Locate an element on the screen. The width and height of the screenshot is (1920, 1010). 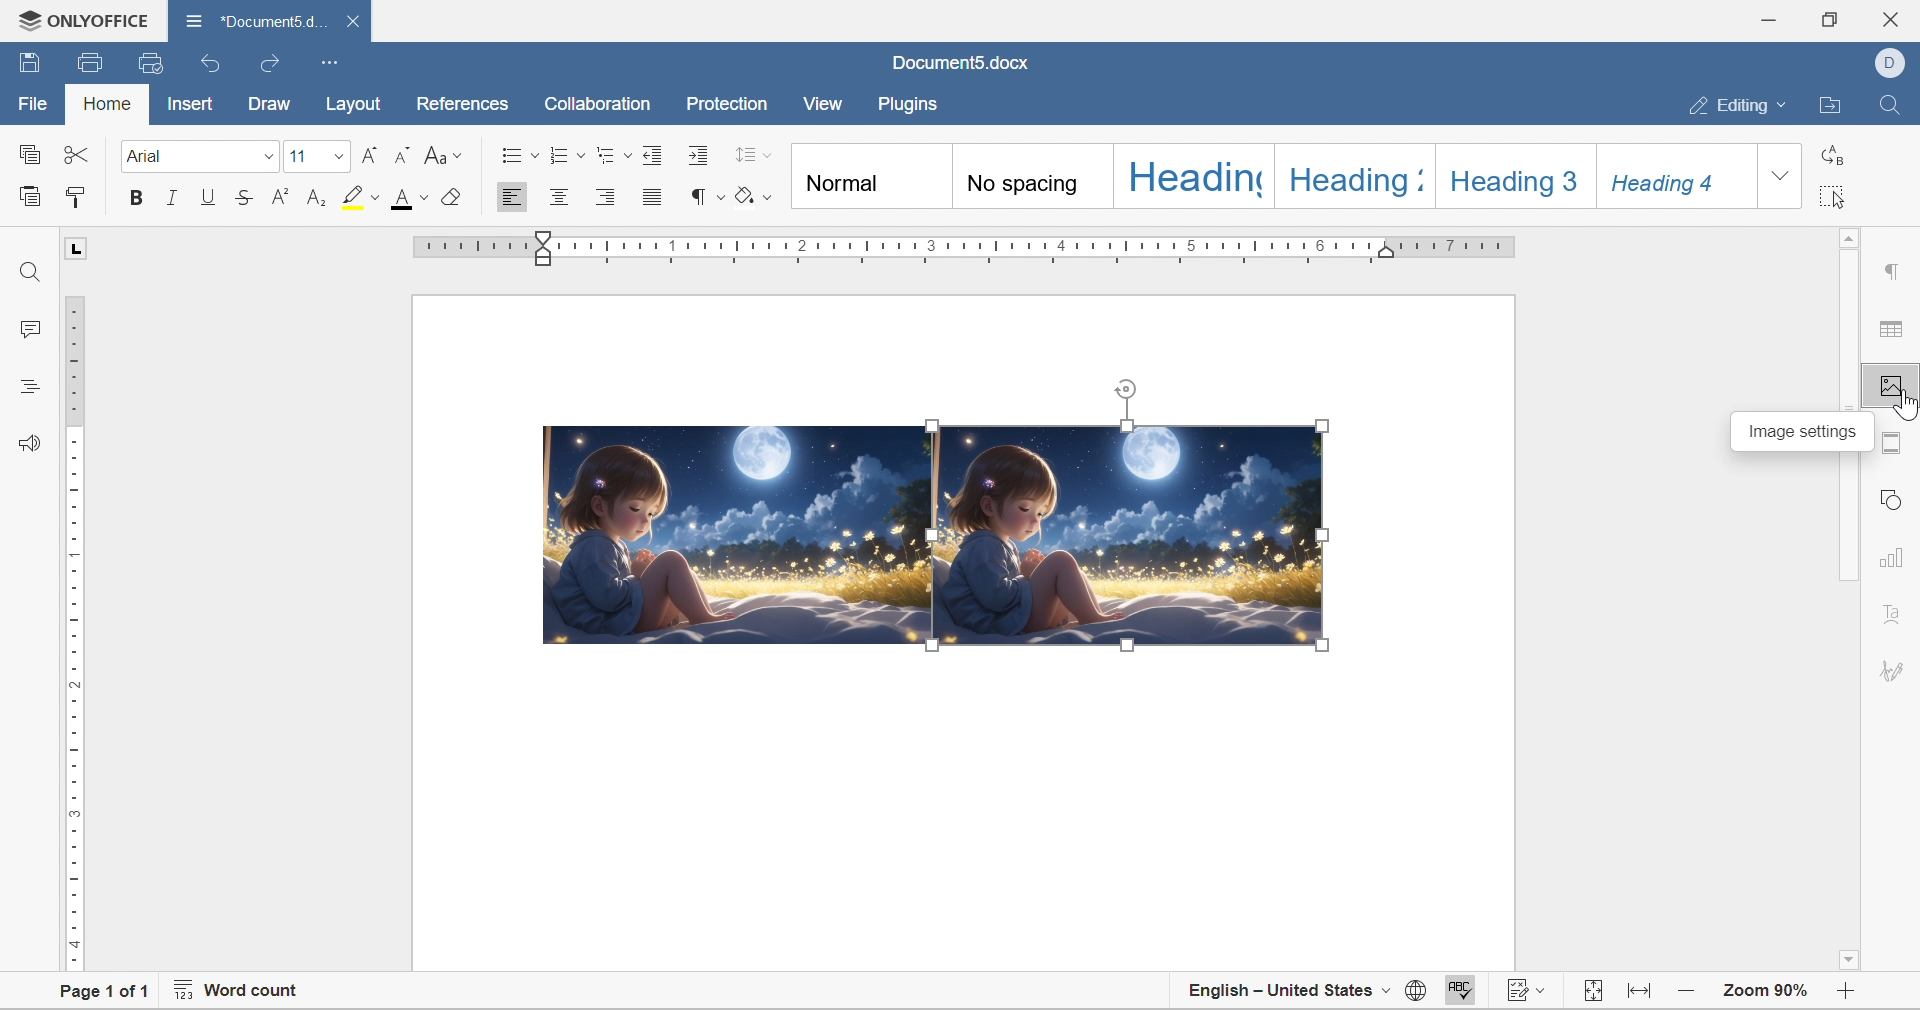
shape settings is located at coordinates (1892, 497).